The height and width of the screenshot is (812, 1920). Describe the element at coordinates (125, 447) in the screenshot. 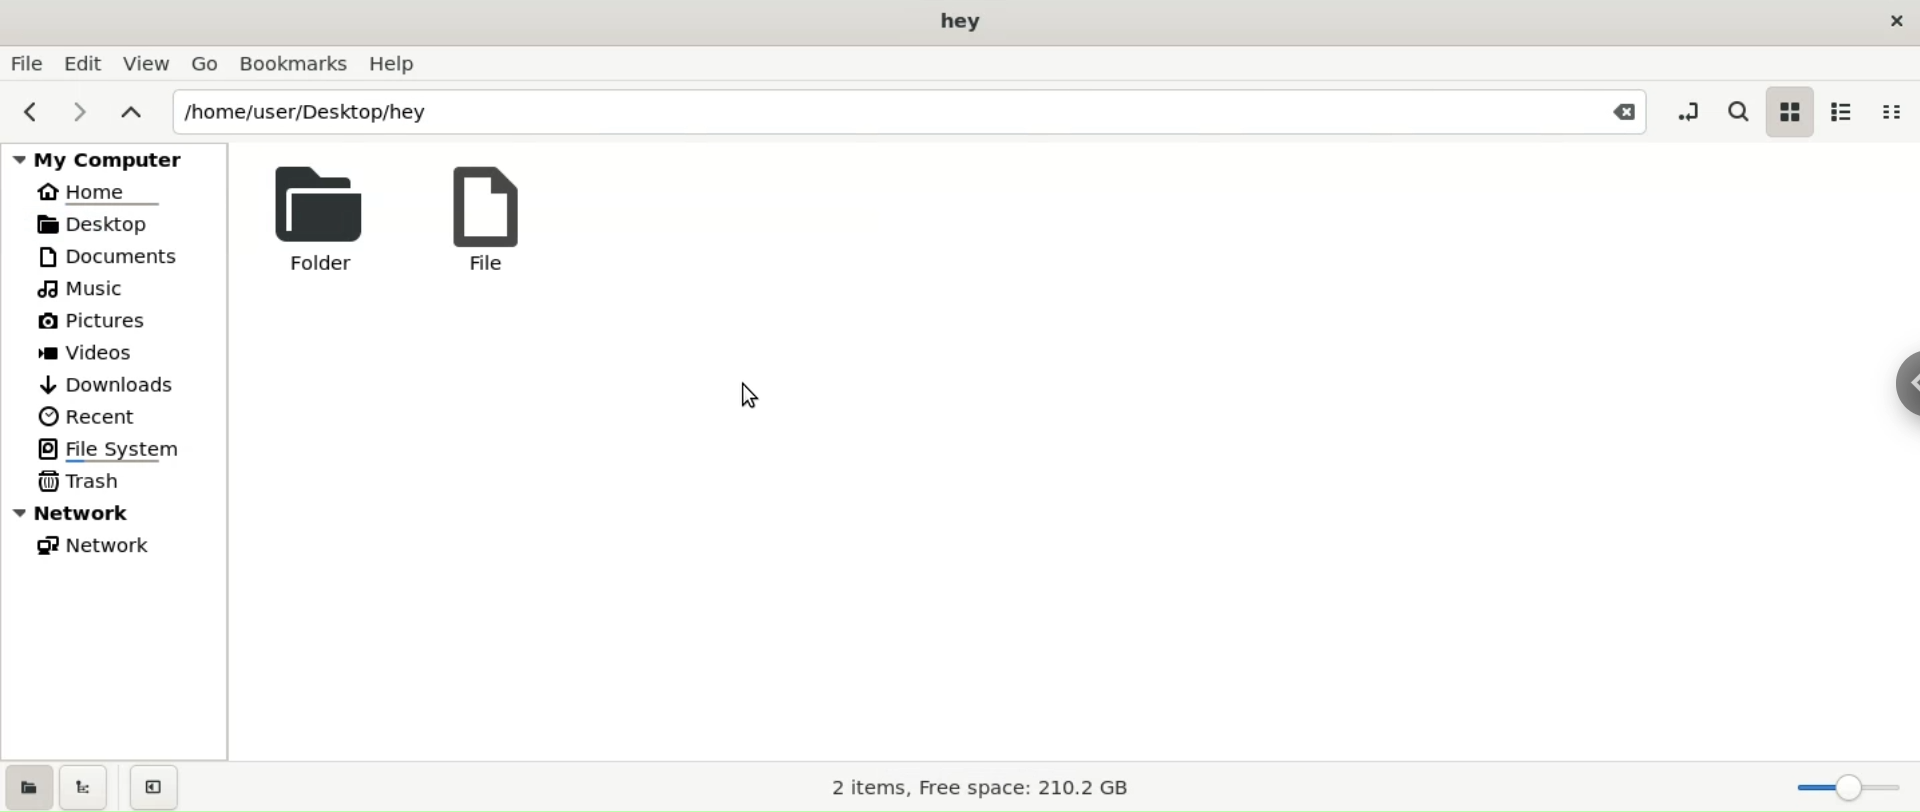

I see `file system` at that location.